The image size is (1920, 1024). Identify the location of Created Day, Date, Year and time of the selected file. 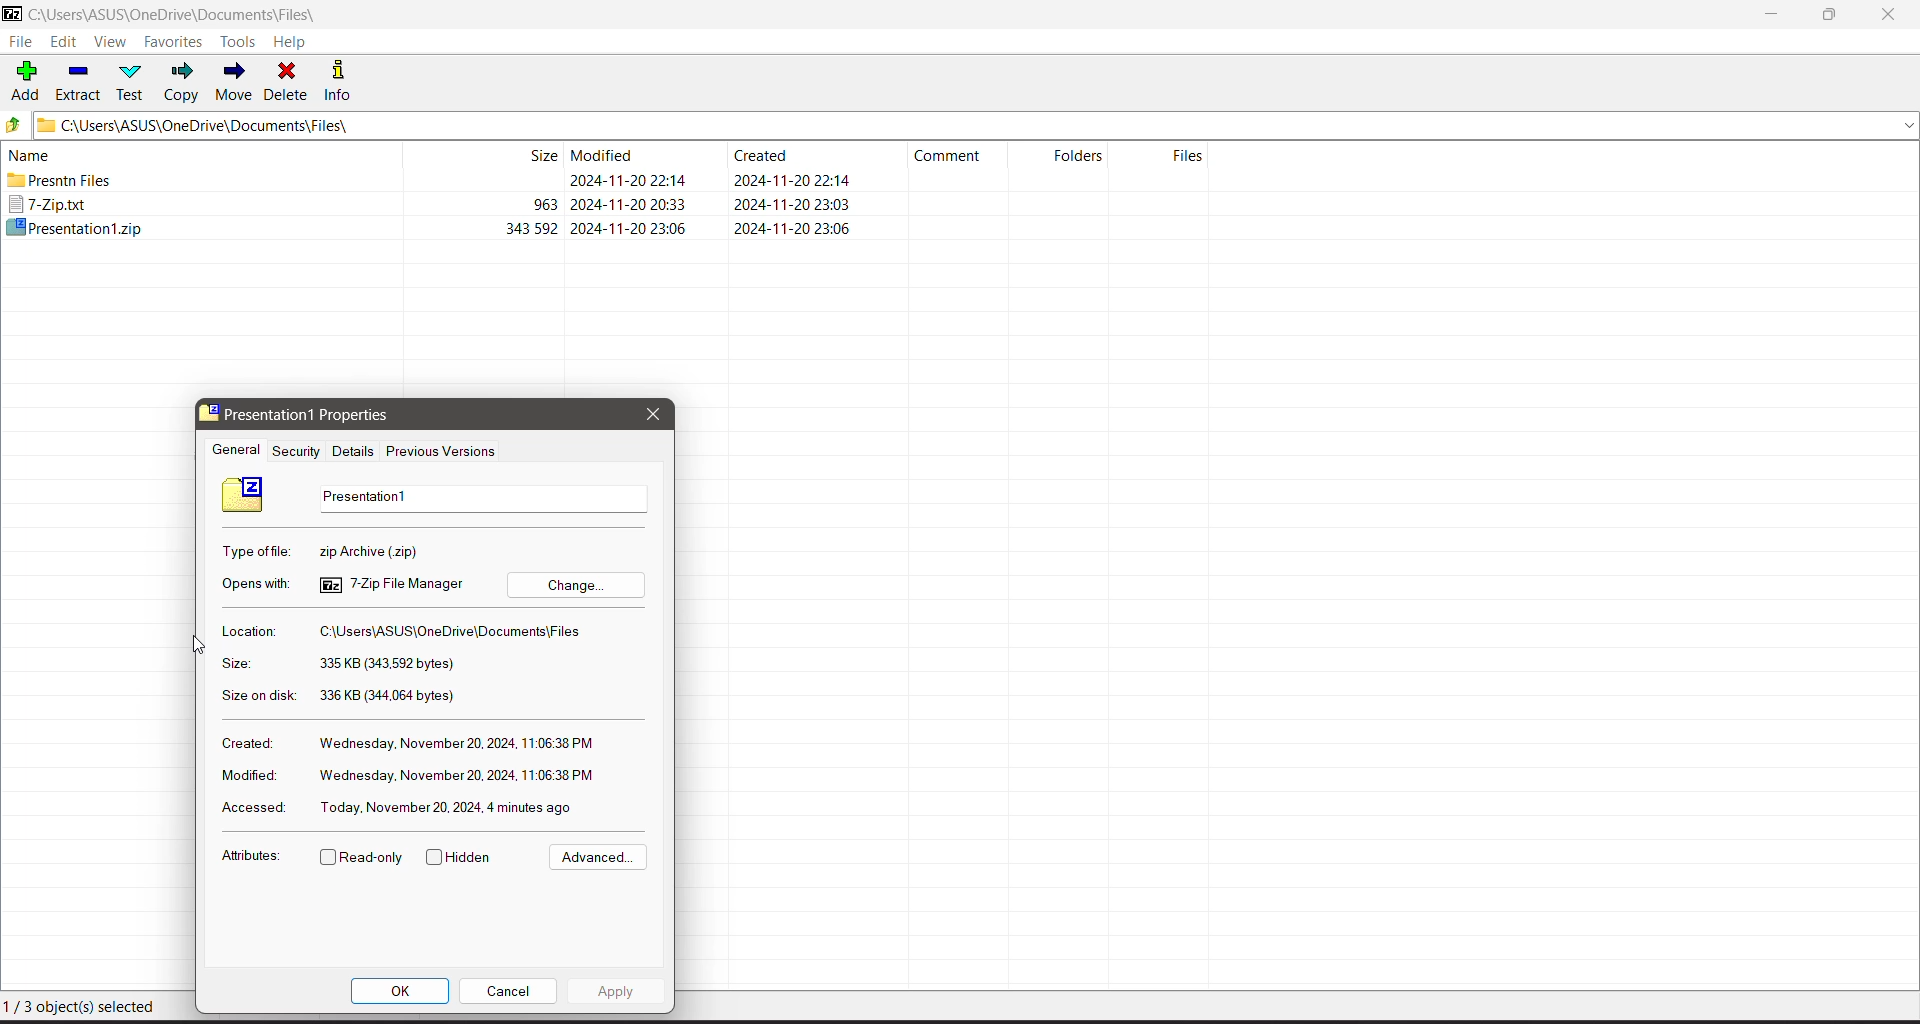
(457, 745).